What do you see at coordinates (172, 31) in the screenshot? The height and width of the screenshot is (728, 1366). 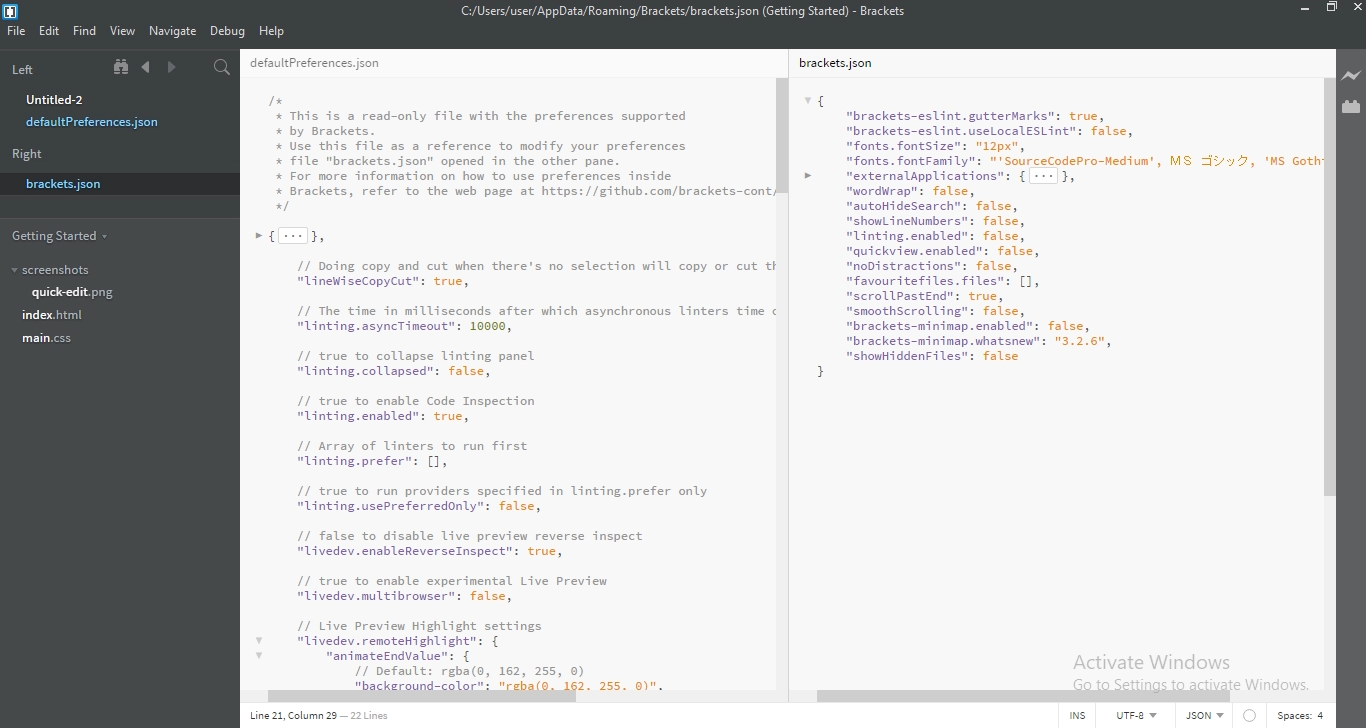 I see `navigate` at bounding box center [172, 31].